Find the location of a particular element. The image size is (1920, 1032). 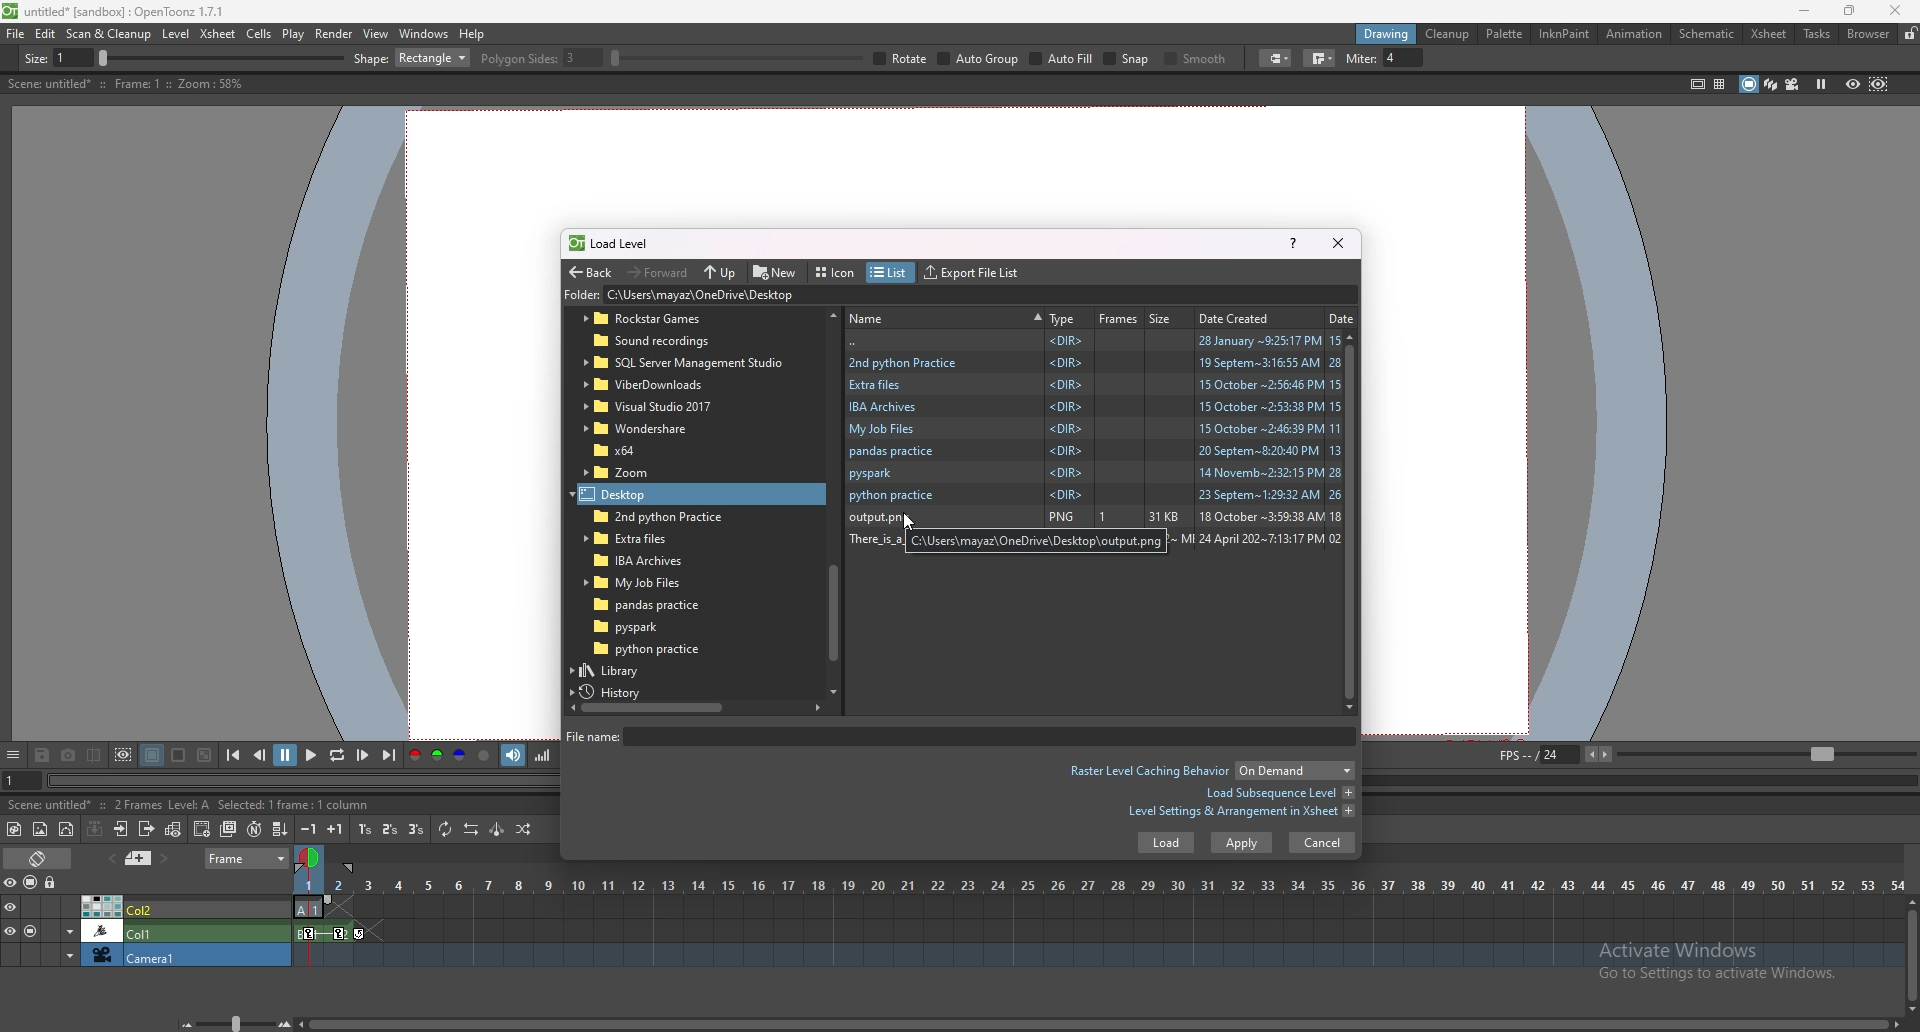

safe area is located at coordinates (1697, 83).